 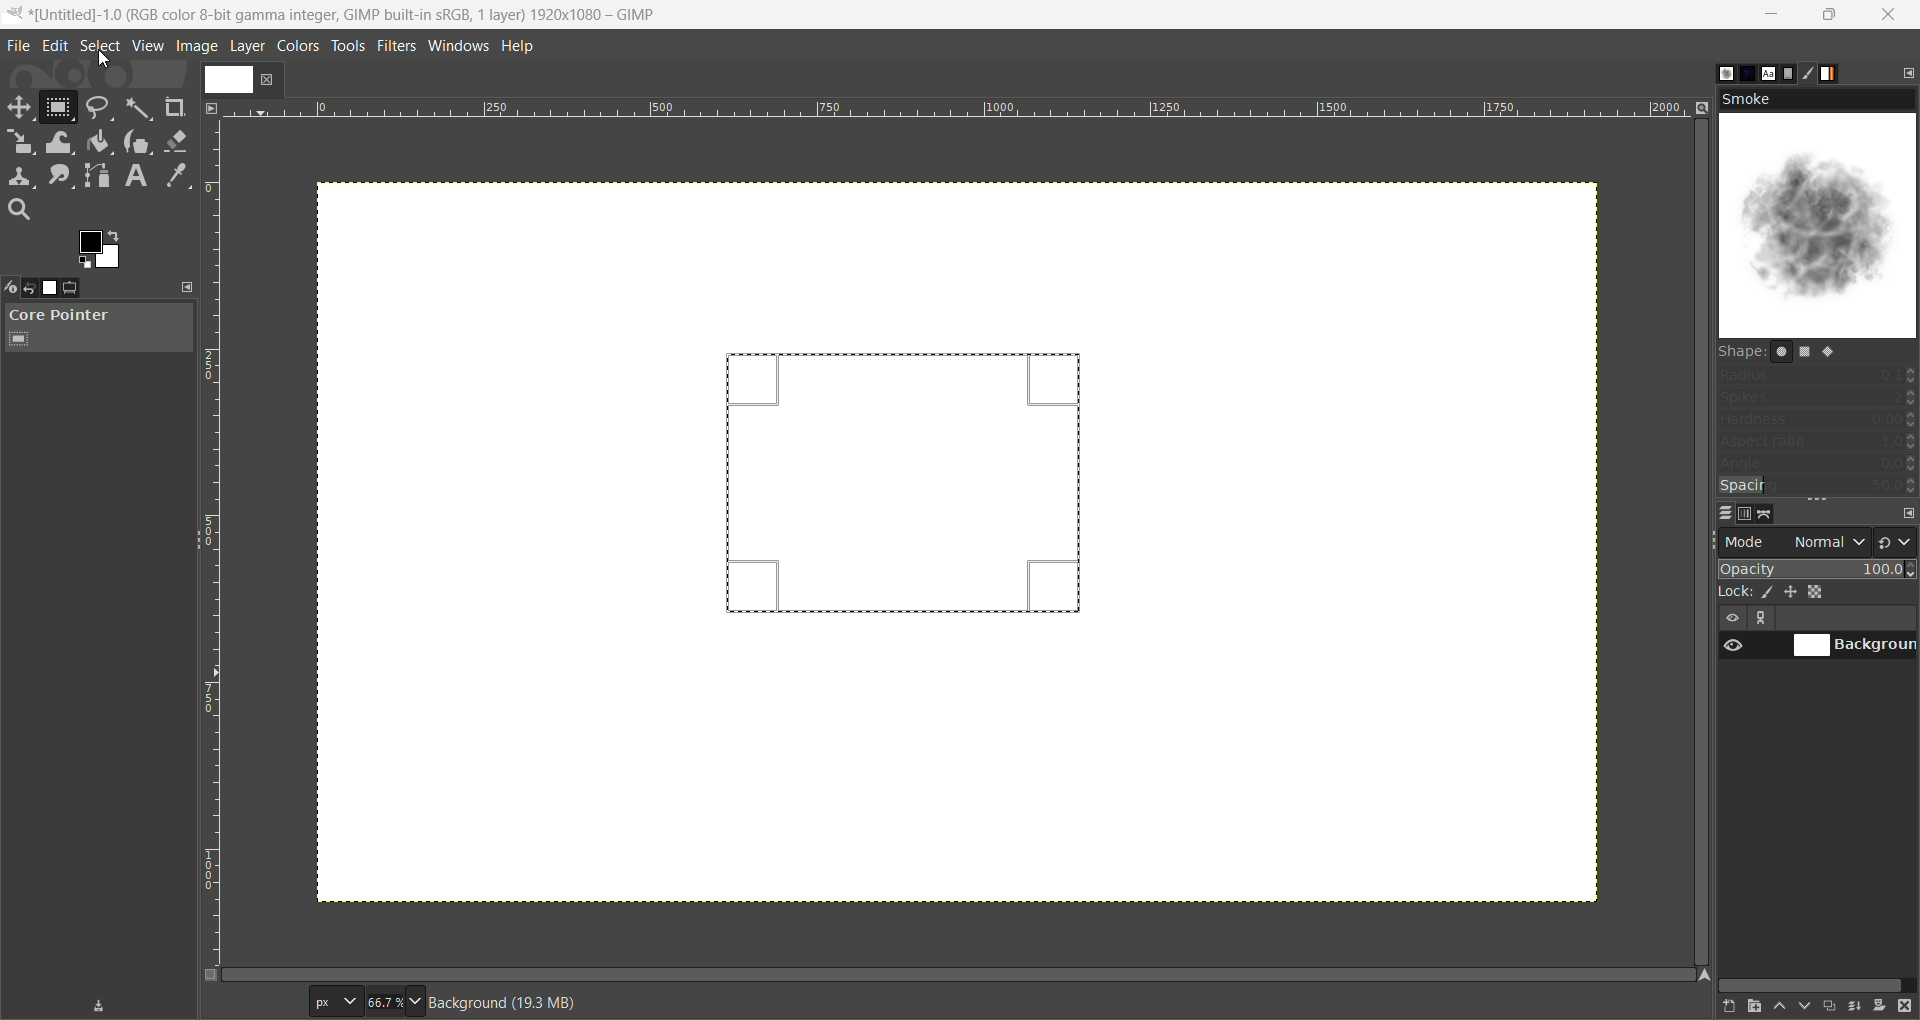 I want to click on eraser, so click(x=176, y=140).